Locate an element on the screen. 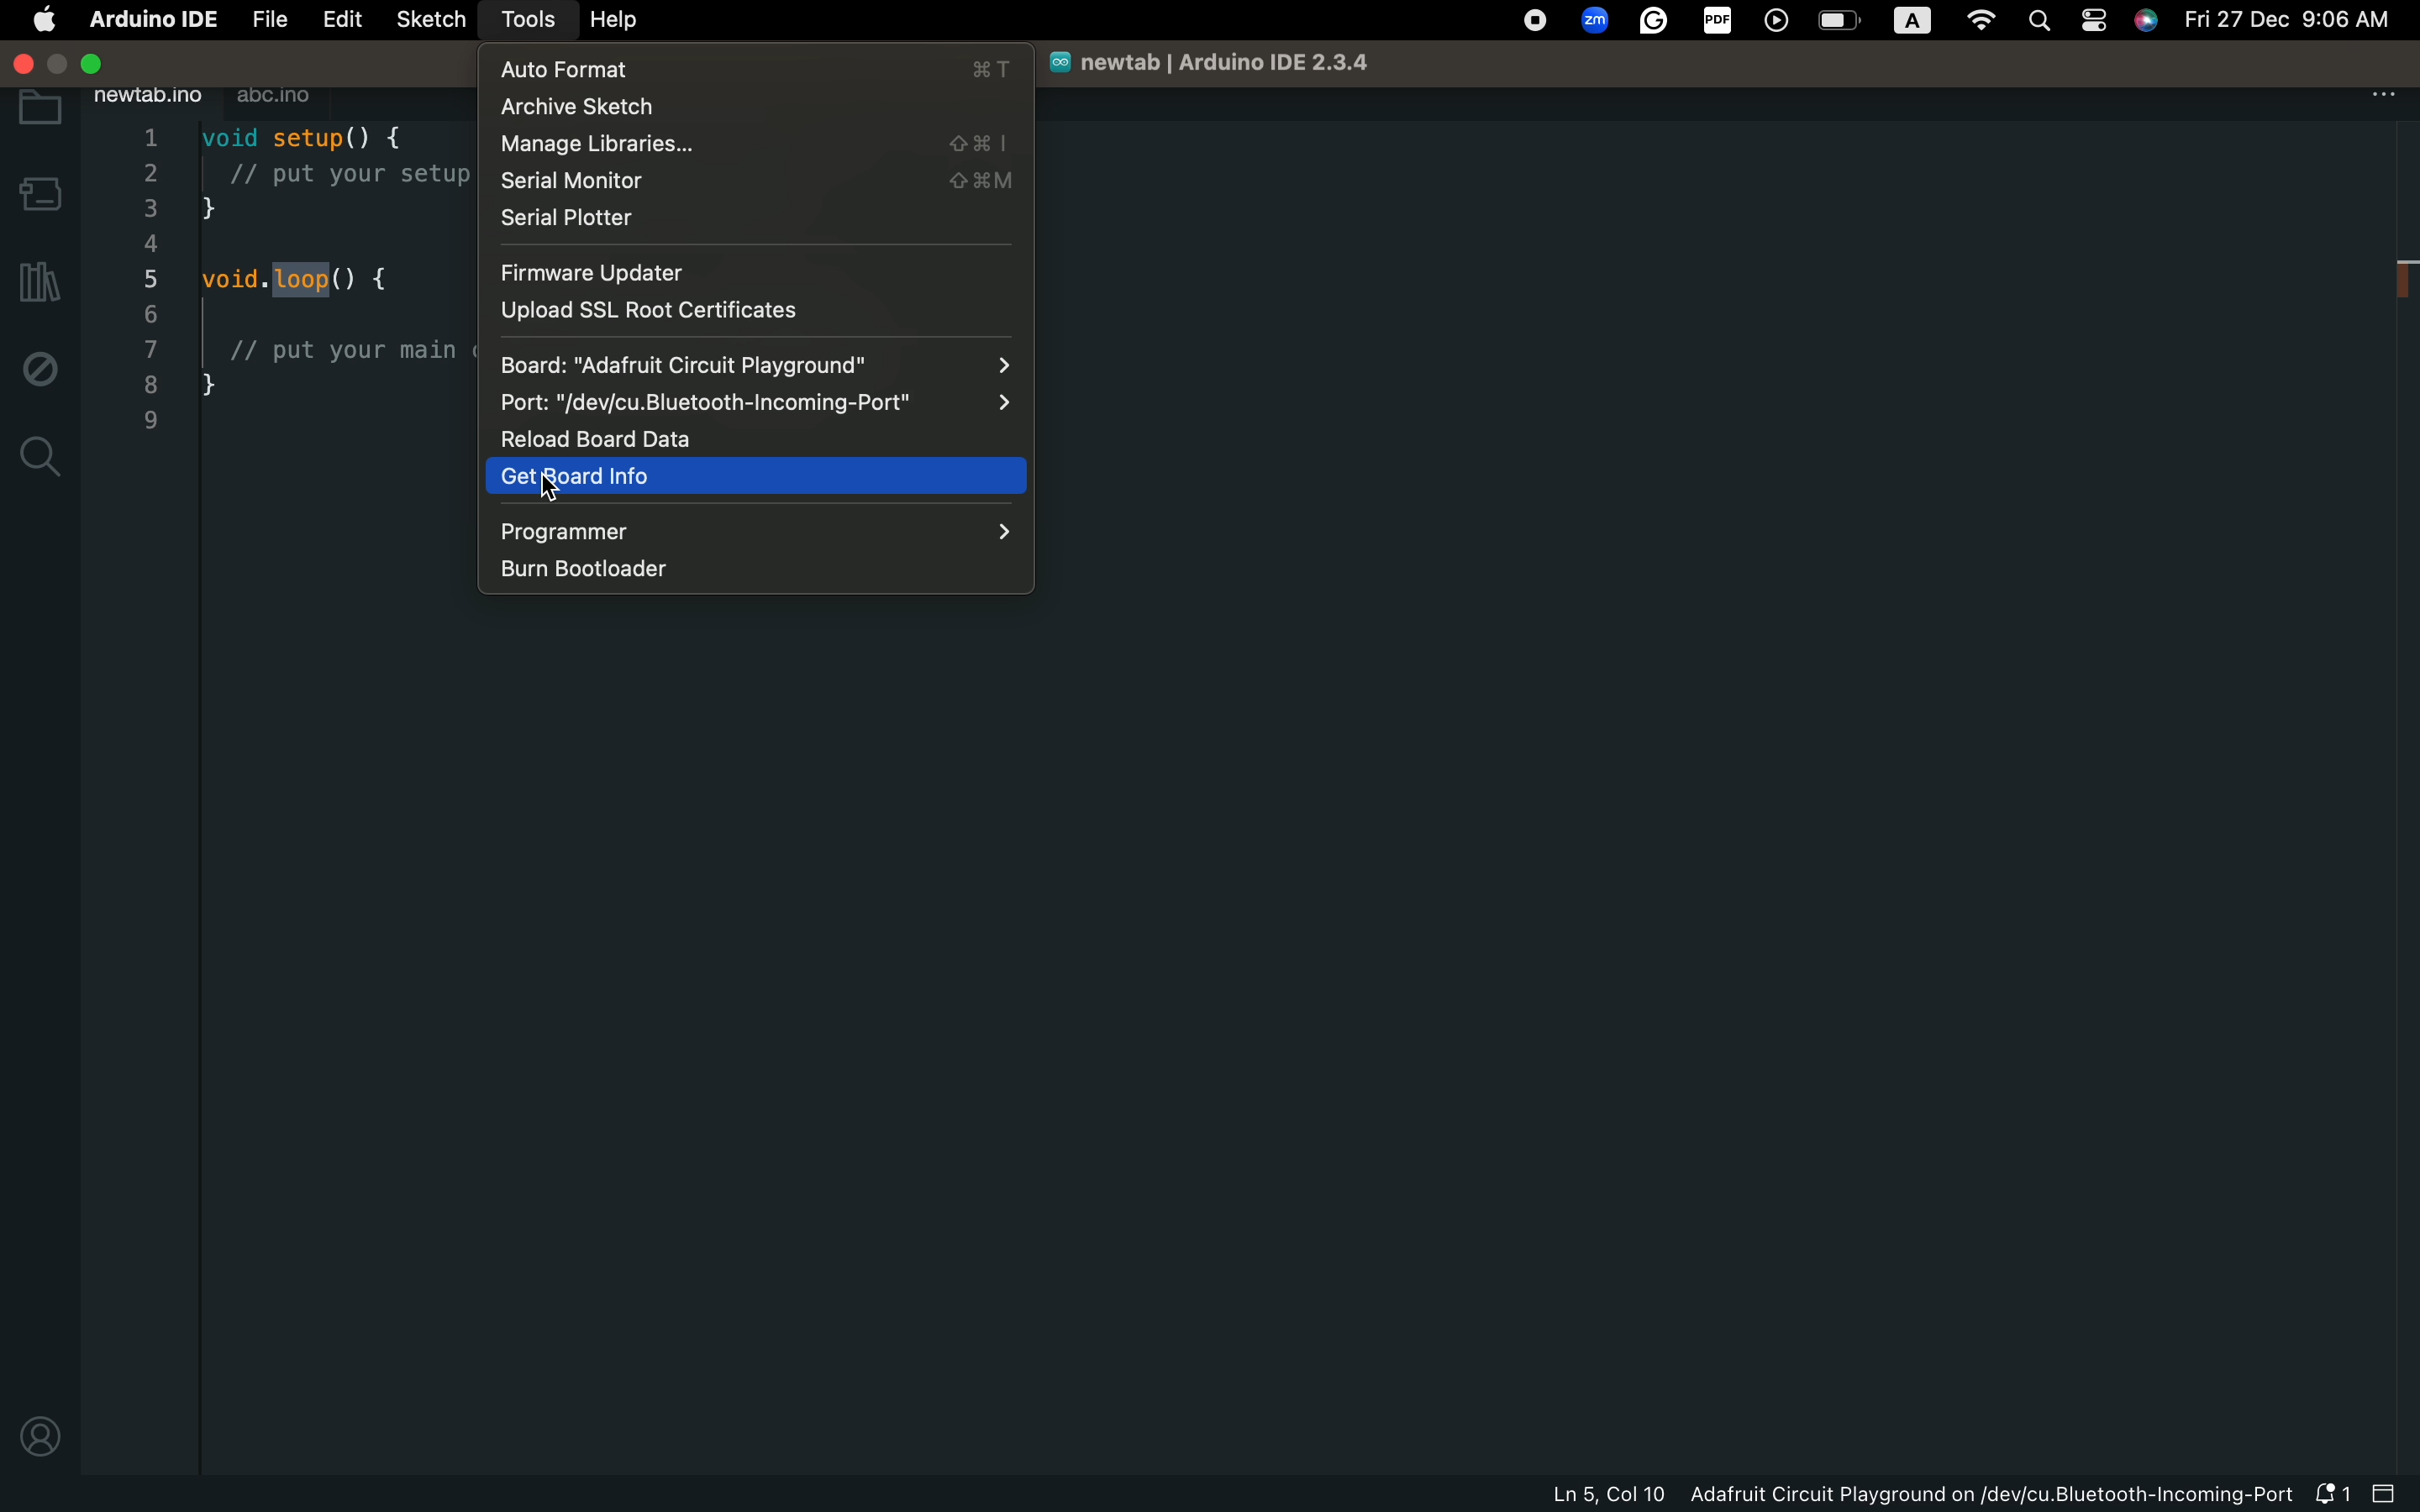 This screenshot has width=2420, height=1512. Close is located at coordinates (97, 60).